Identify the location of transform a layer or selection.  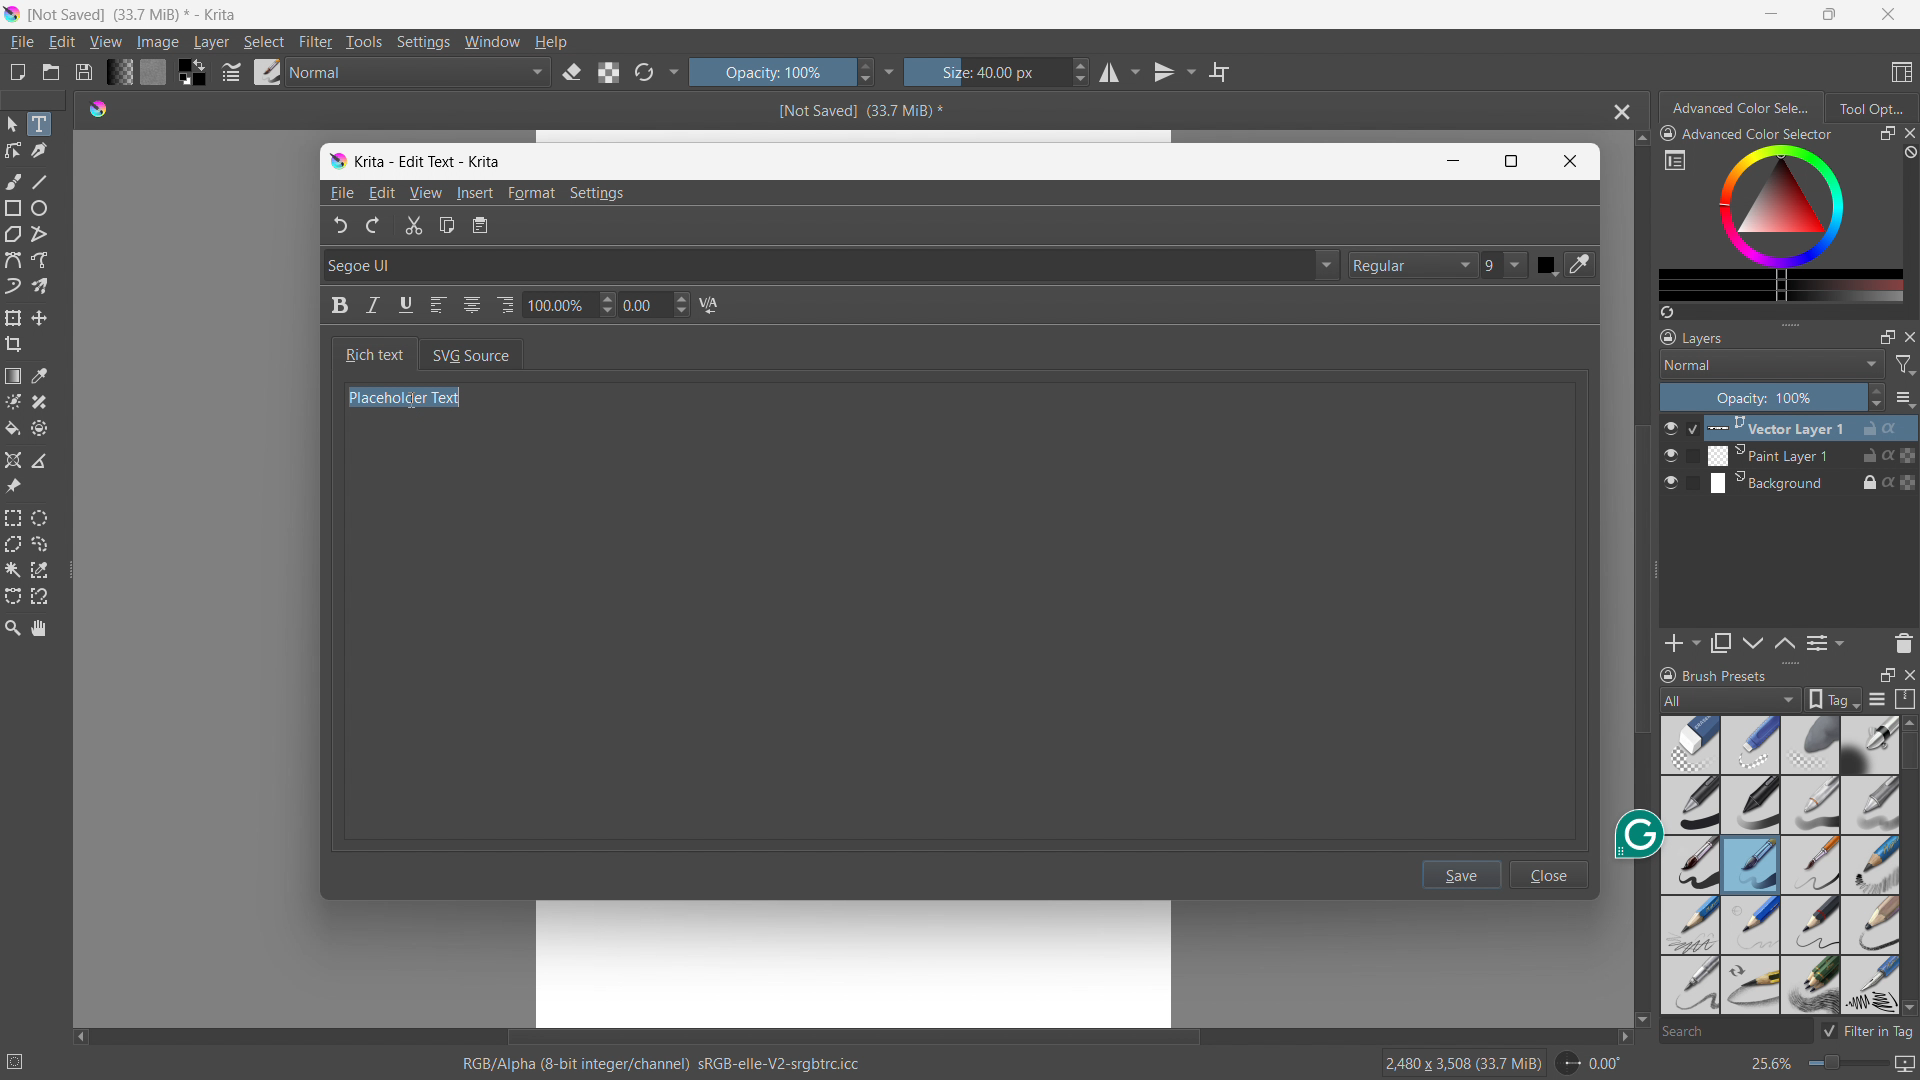
(13, 318).